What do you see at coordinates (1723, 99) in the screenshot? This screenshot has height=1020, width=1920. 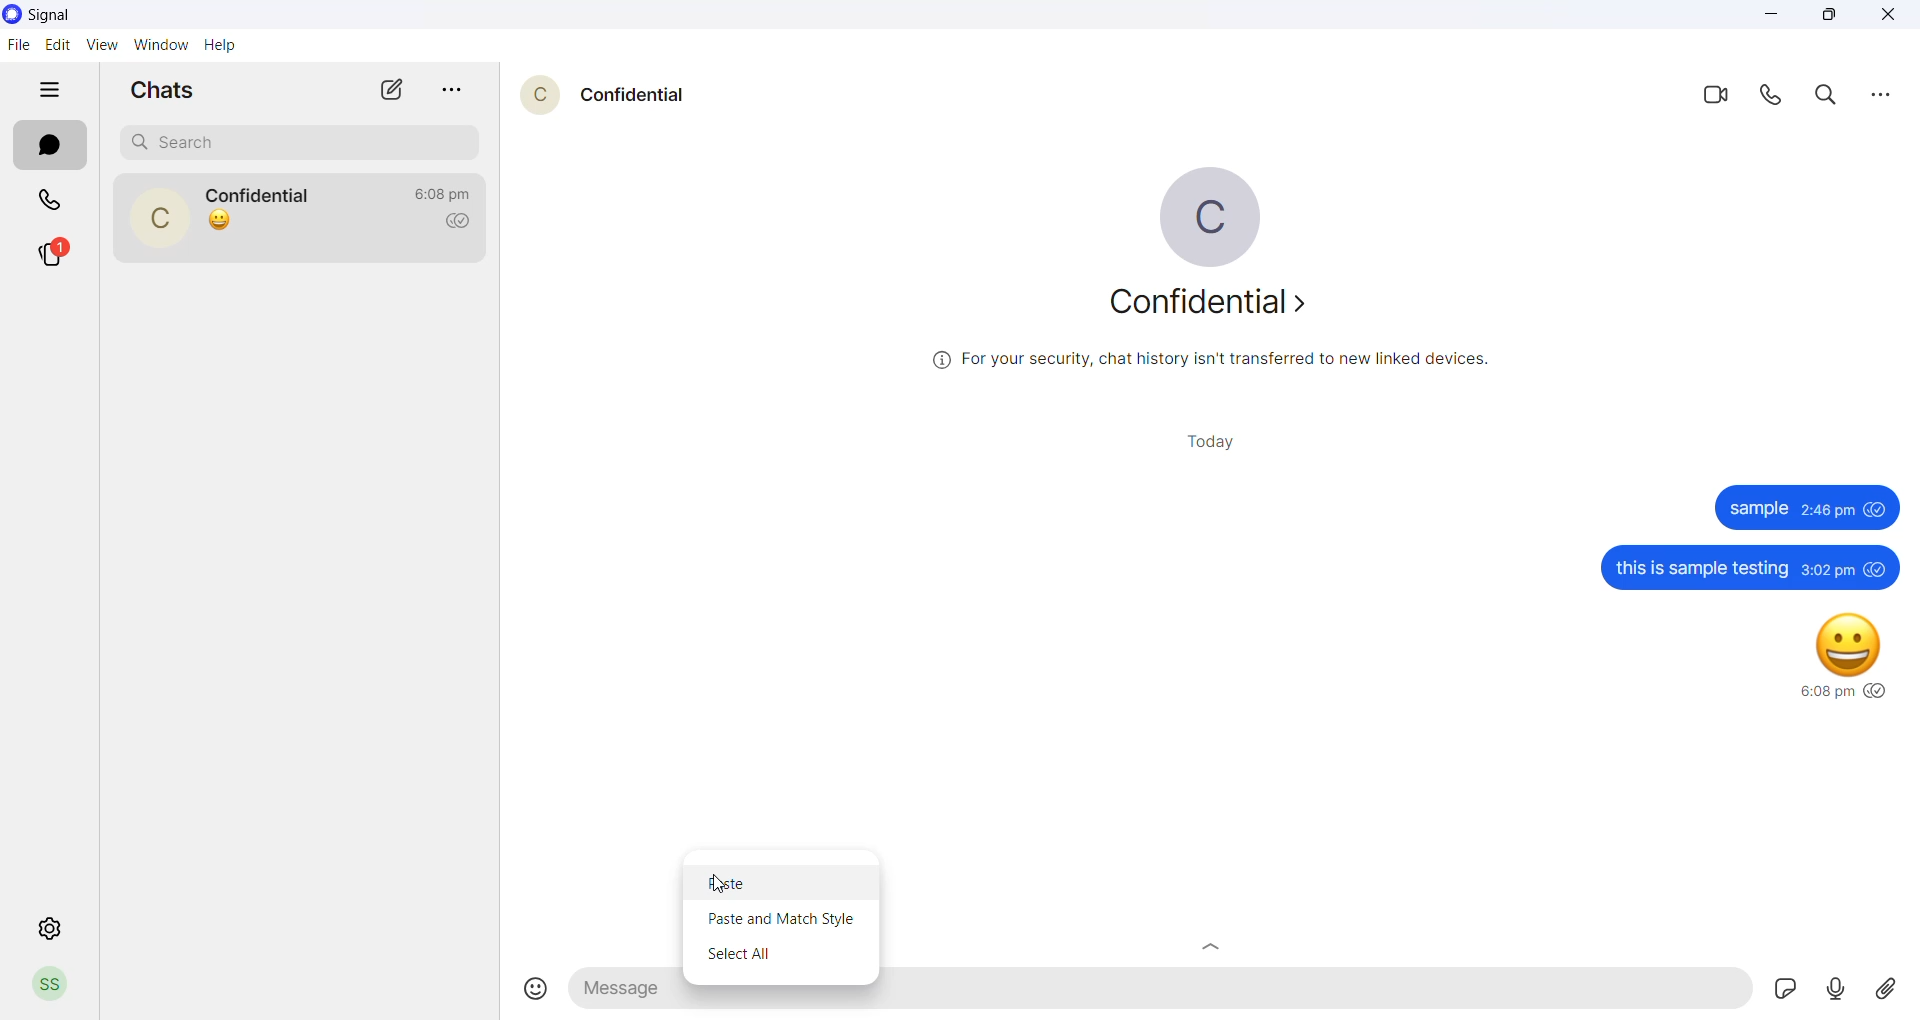 I see `video call` at bounding box center [1723, 99].